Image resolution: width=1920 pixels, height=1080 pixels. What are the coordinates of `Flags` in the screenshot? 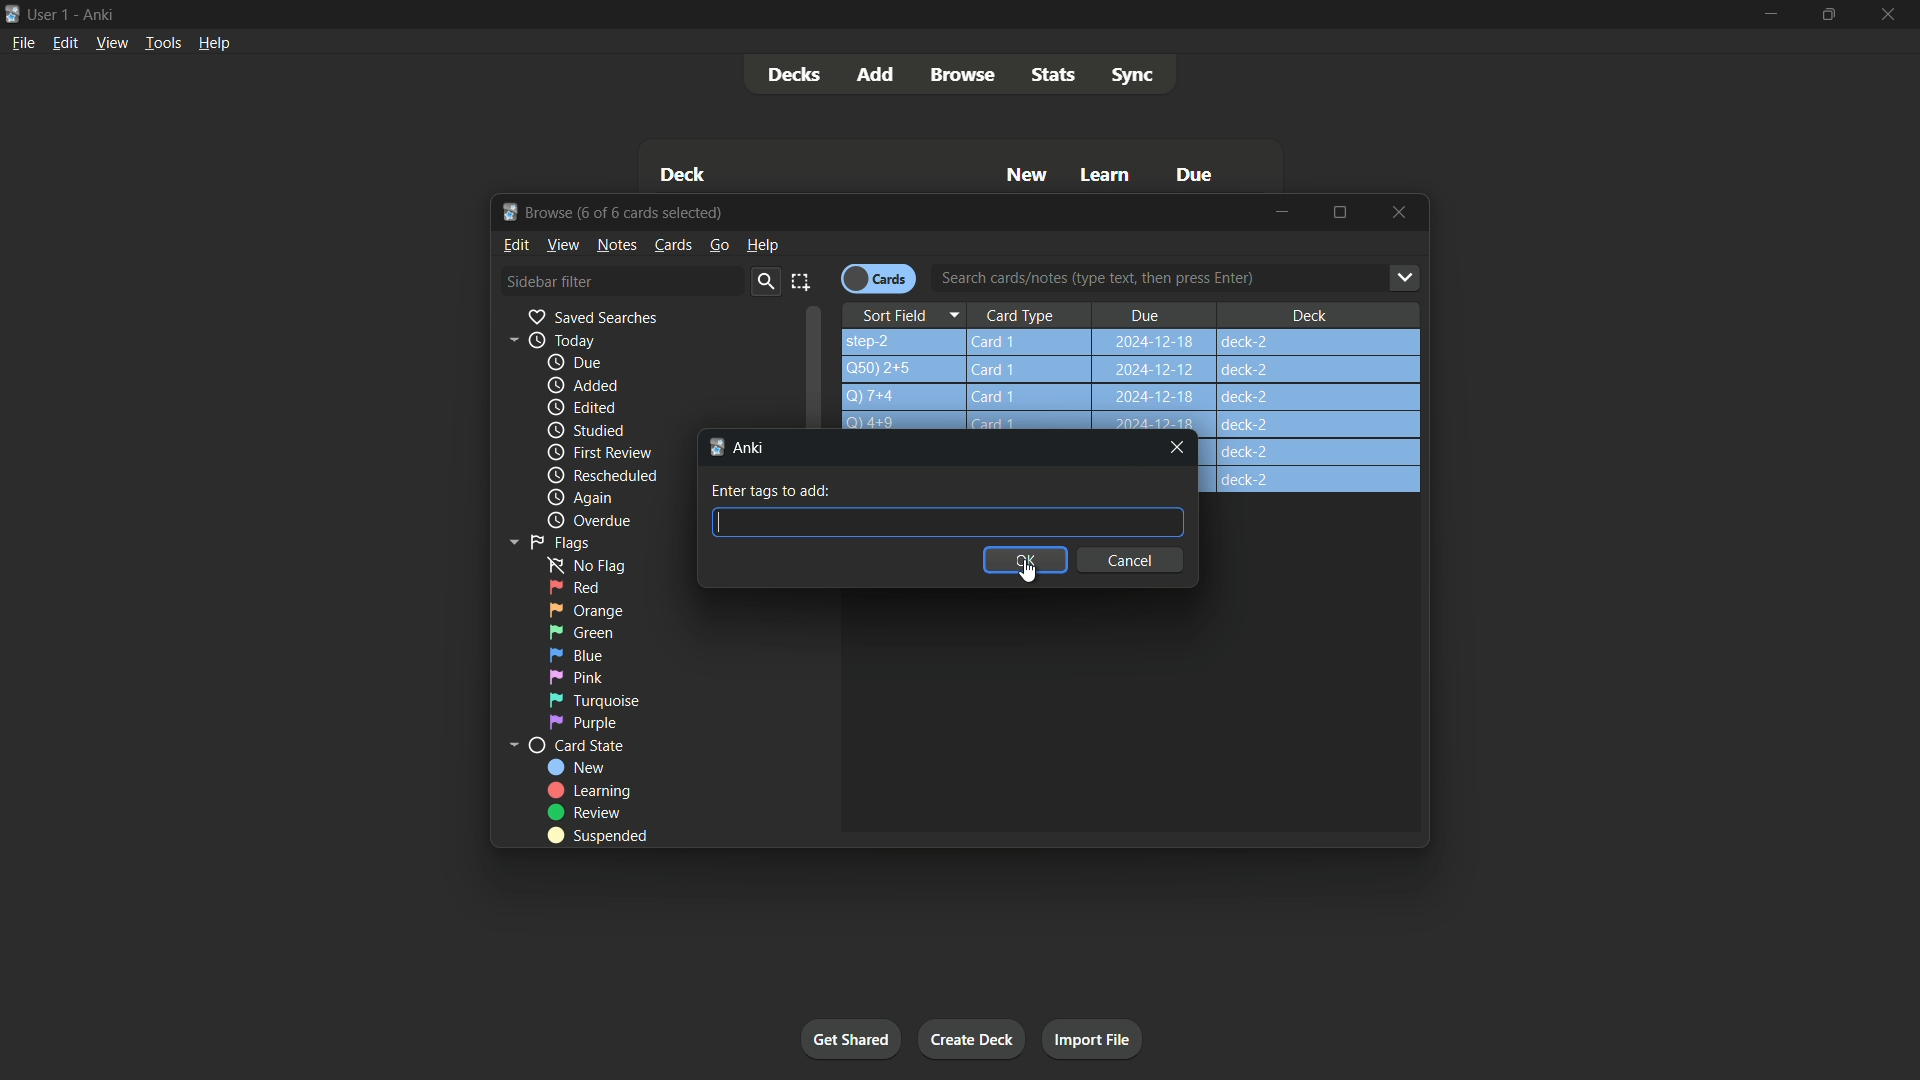 It's located at (545, 541).